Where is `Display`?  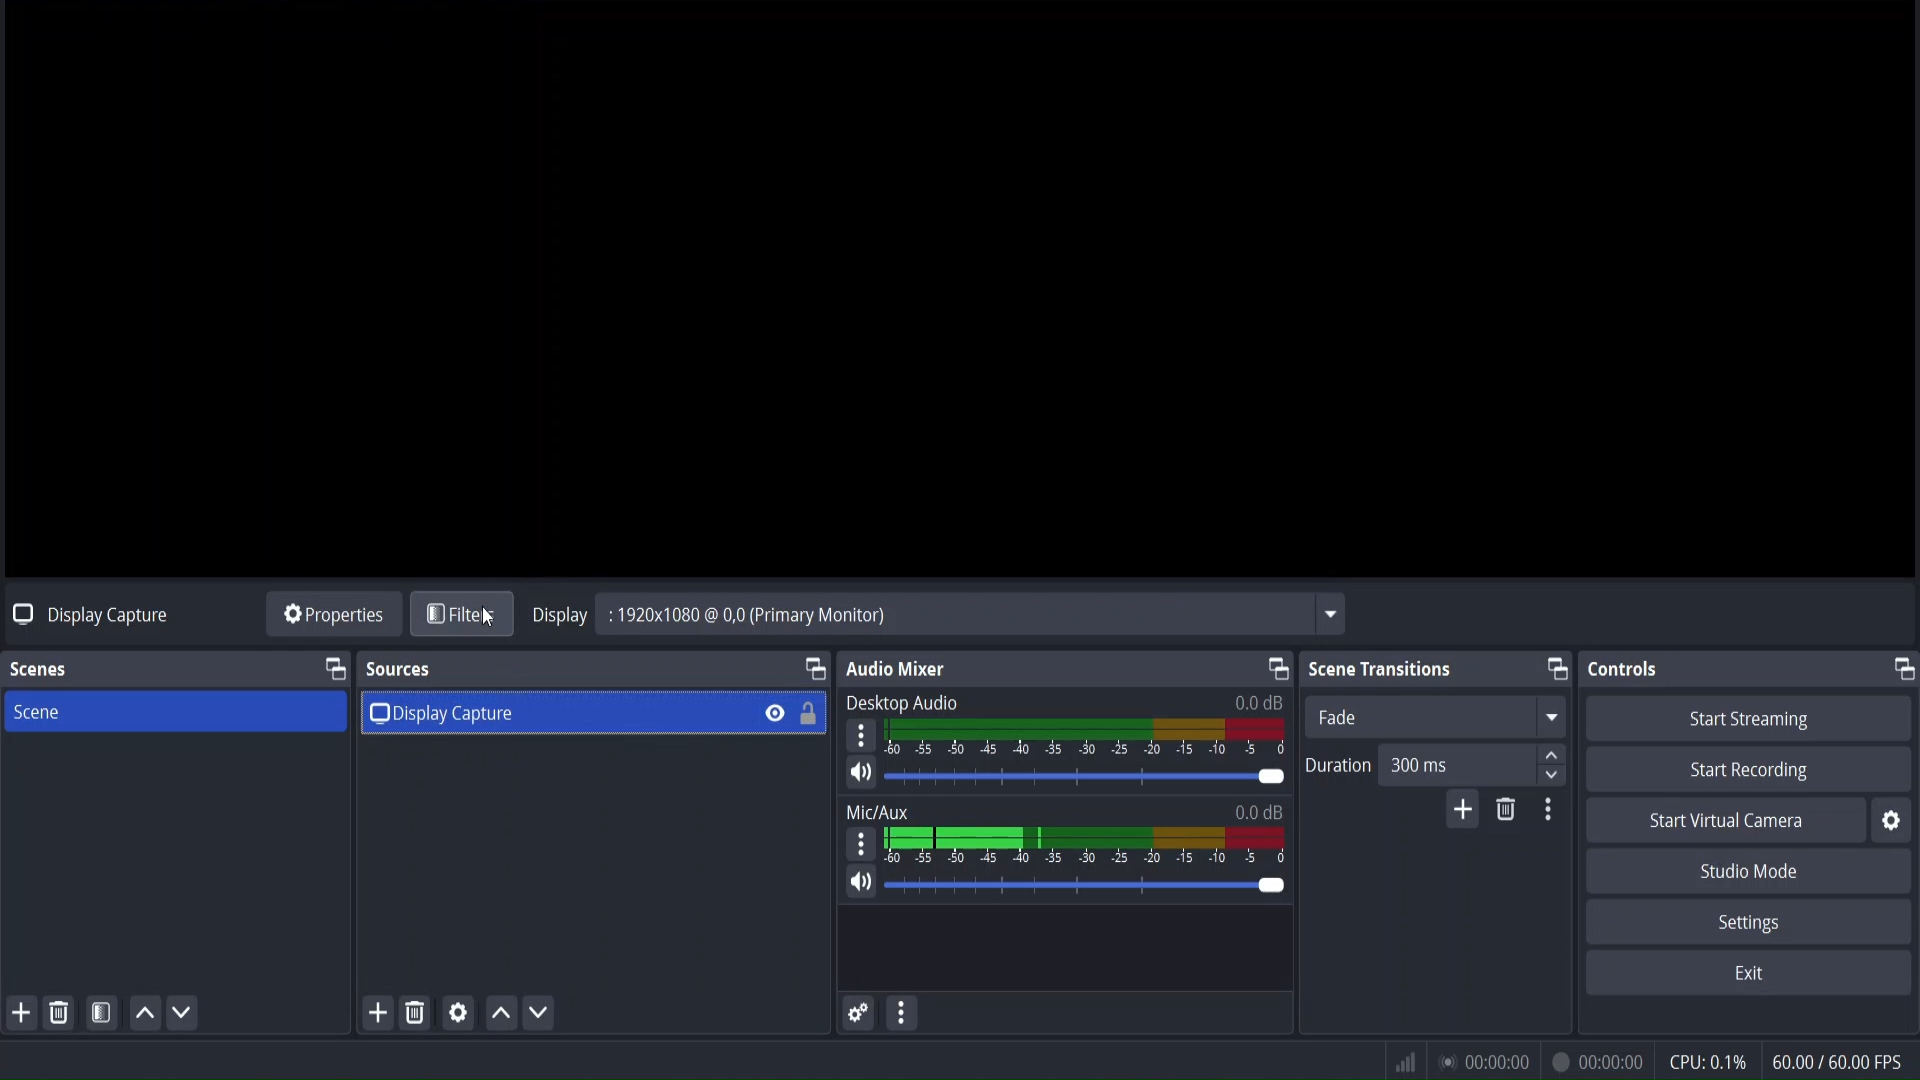 Display is located at coordinates (951, 616).